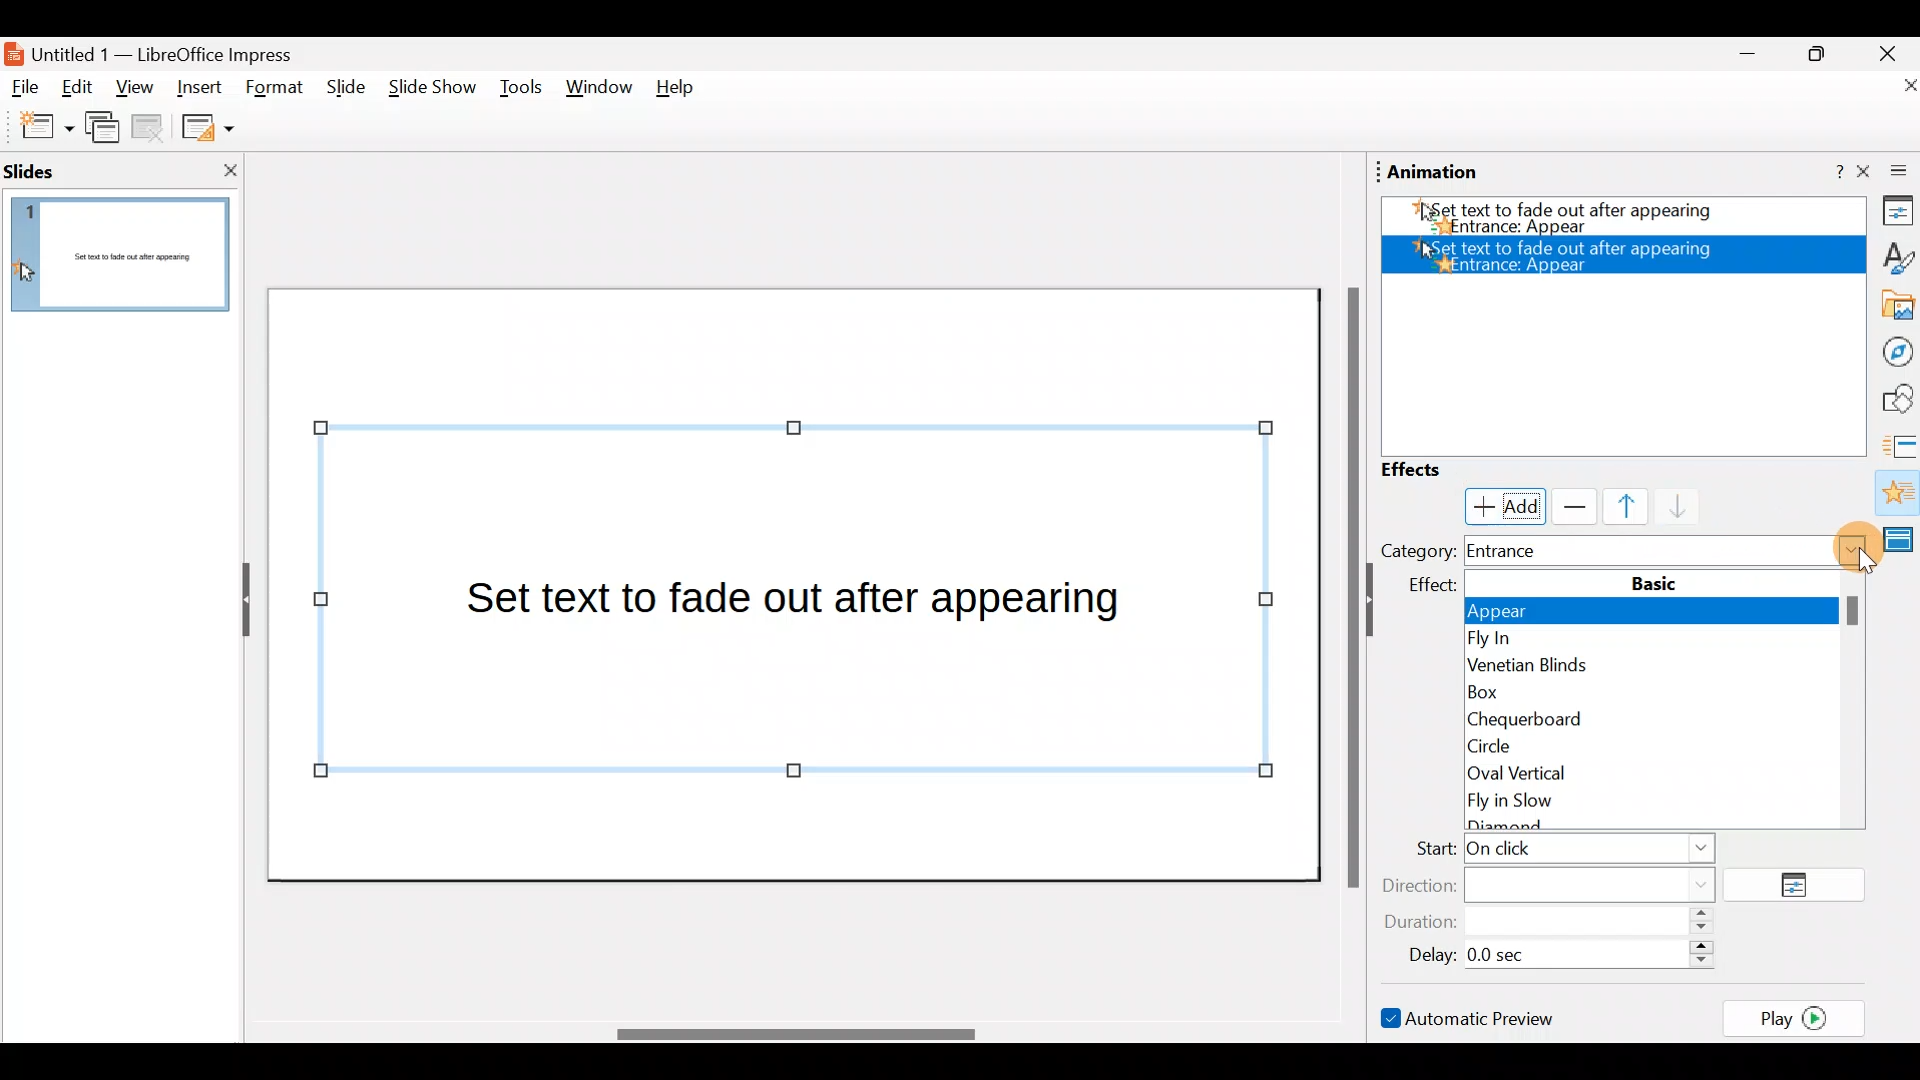 The height and width of the screenshot is (1080, 1920). What do you see at coordinates (1471, 1017) in the screenshot?
I see `Automatic preview` at bounding box center [1471, 1017].